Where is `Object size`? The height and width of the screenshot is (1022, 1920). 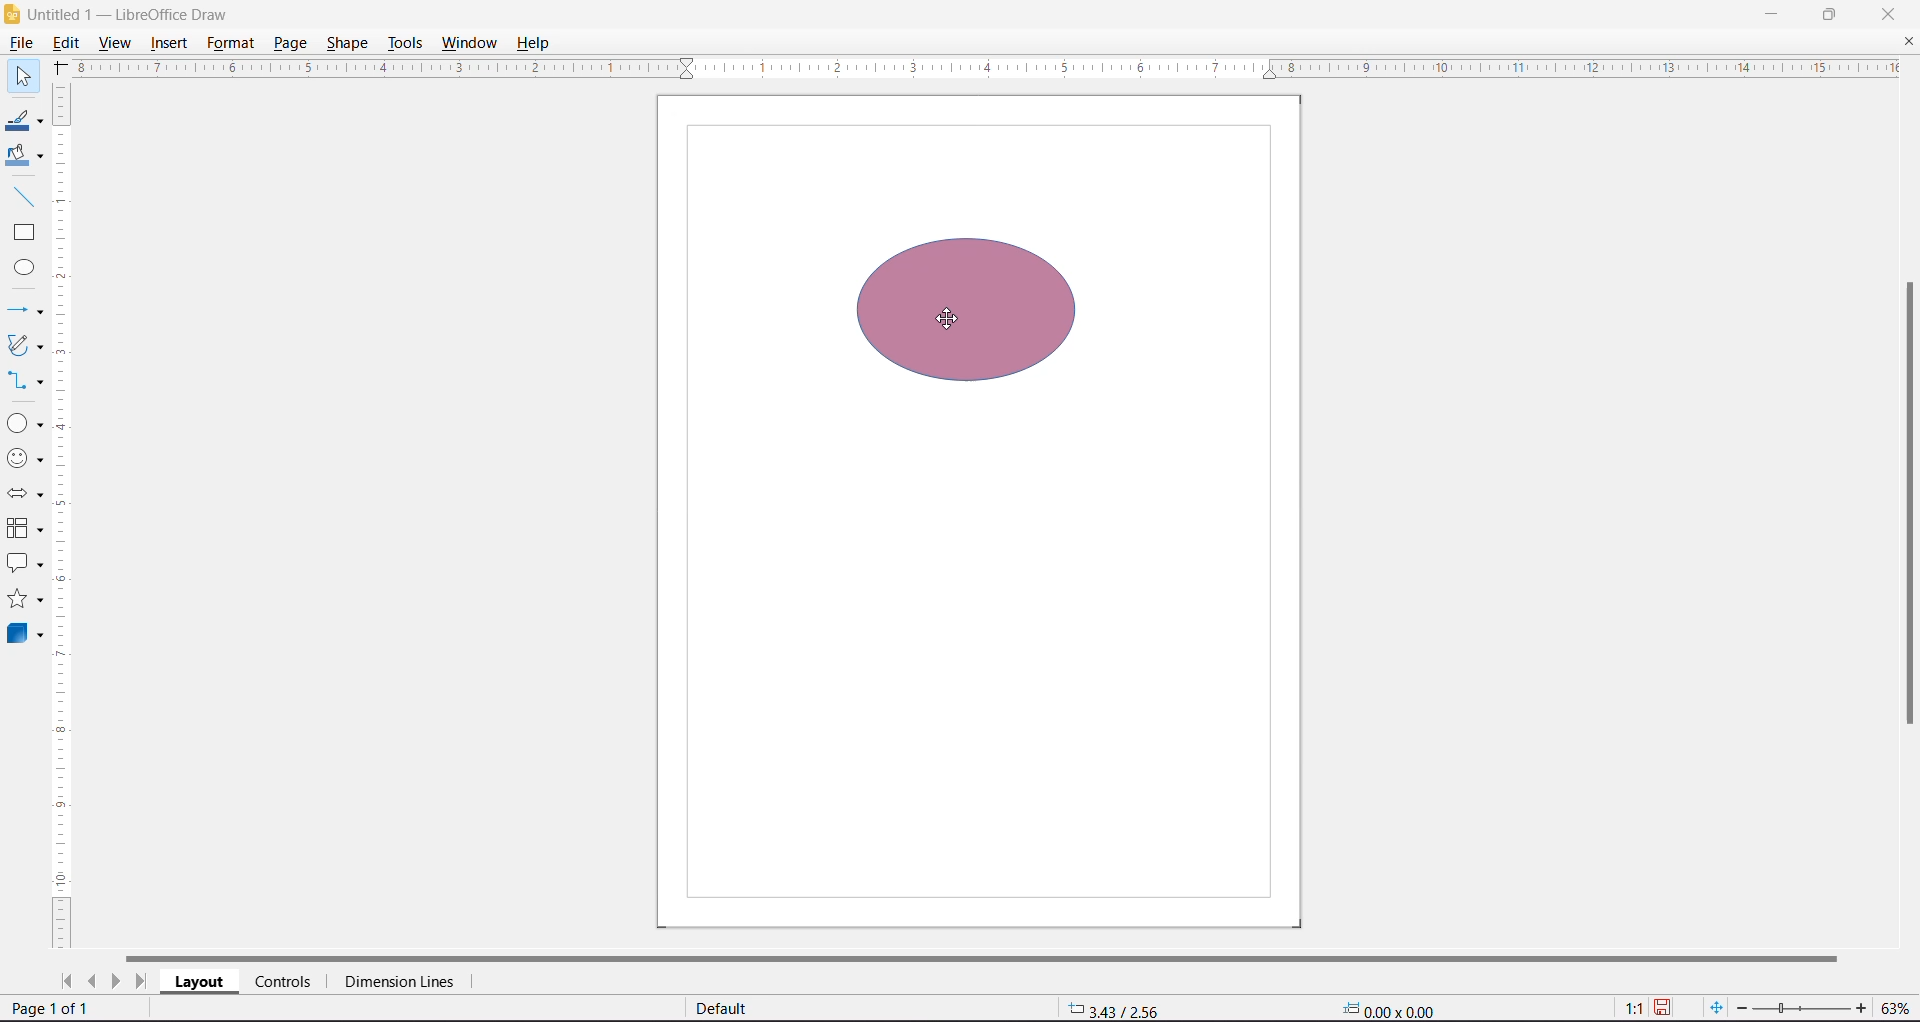 Object size is located at coordinates (1393, 1010).